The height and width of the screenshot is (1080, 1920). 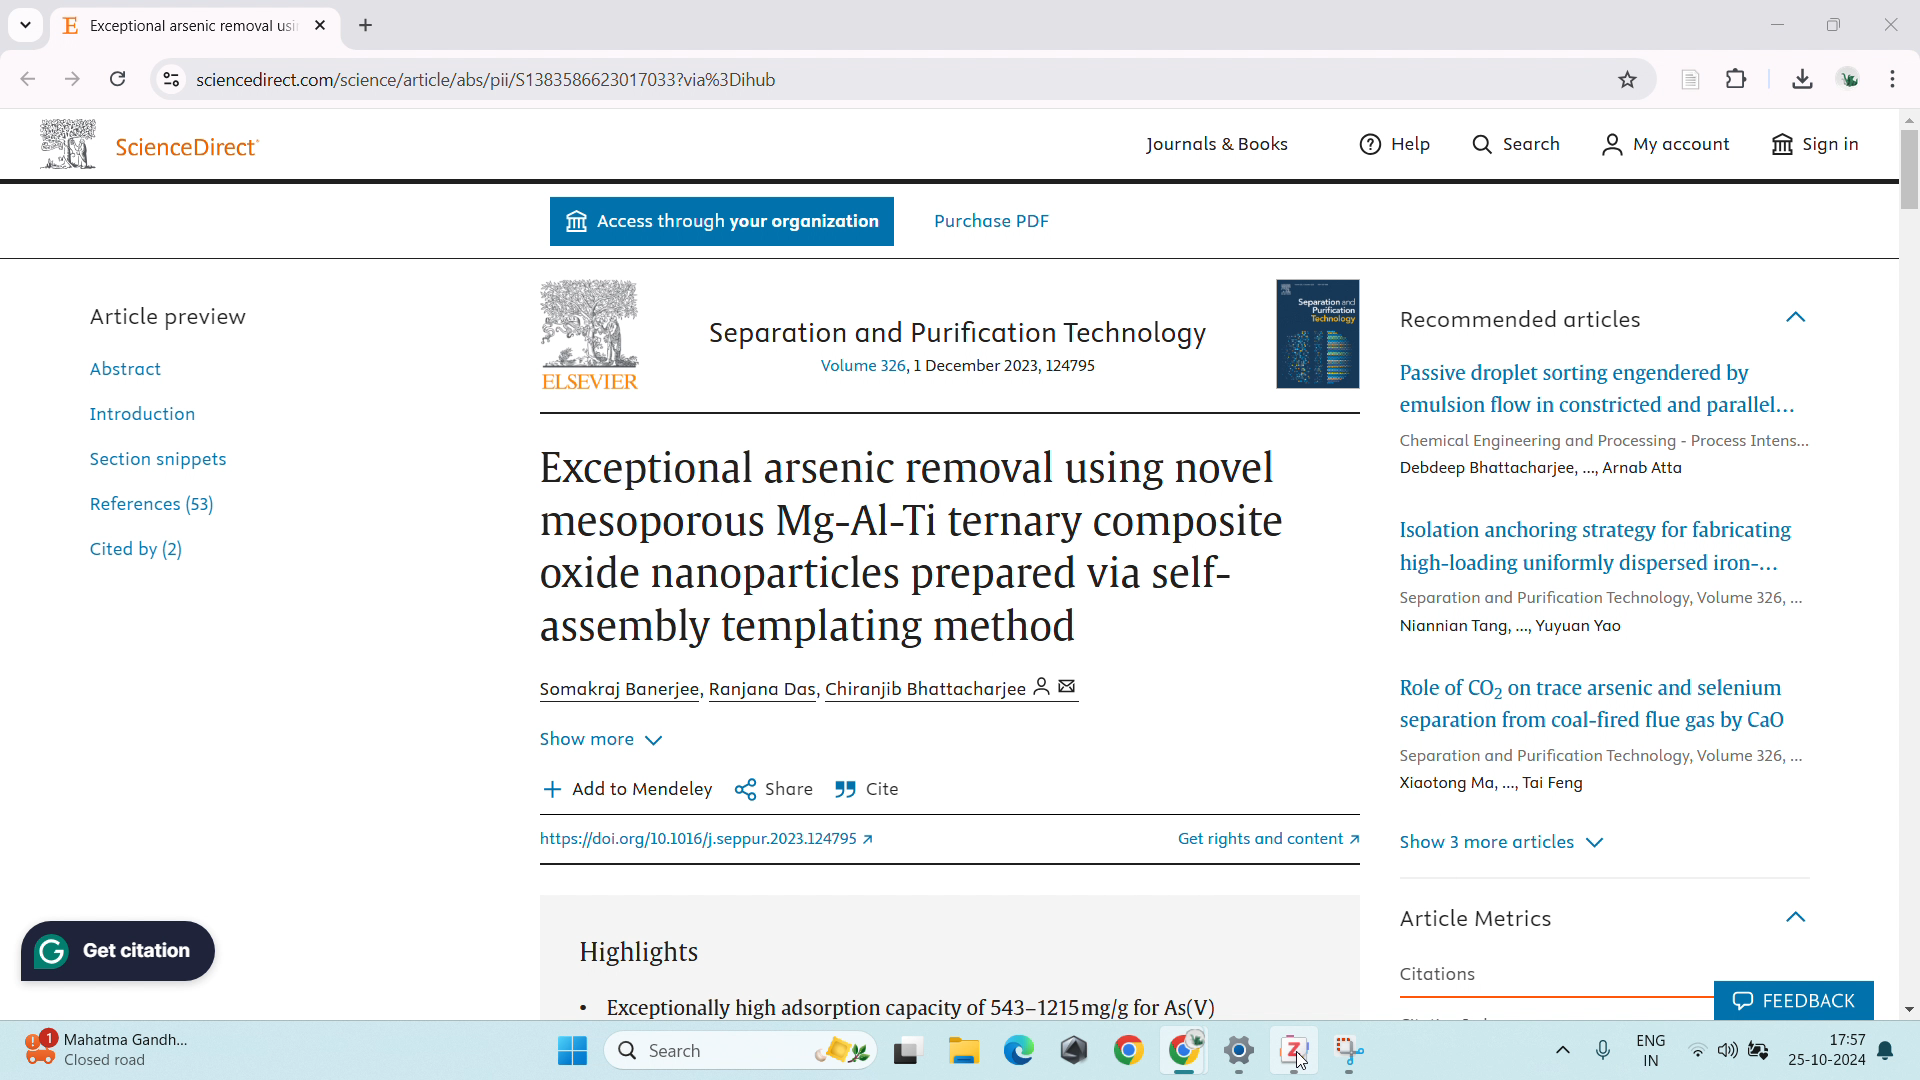 What do you see at coordinates (137, 411) in the screenshot?
I see `Introduction` at bounding box center [137, 411].